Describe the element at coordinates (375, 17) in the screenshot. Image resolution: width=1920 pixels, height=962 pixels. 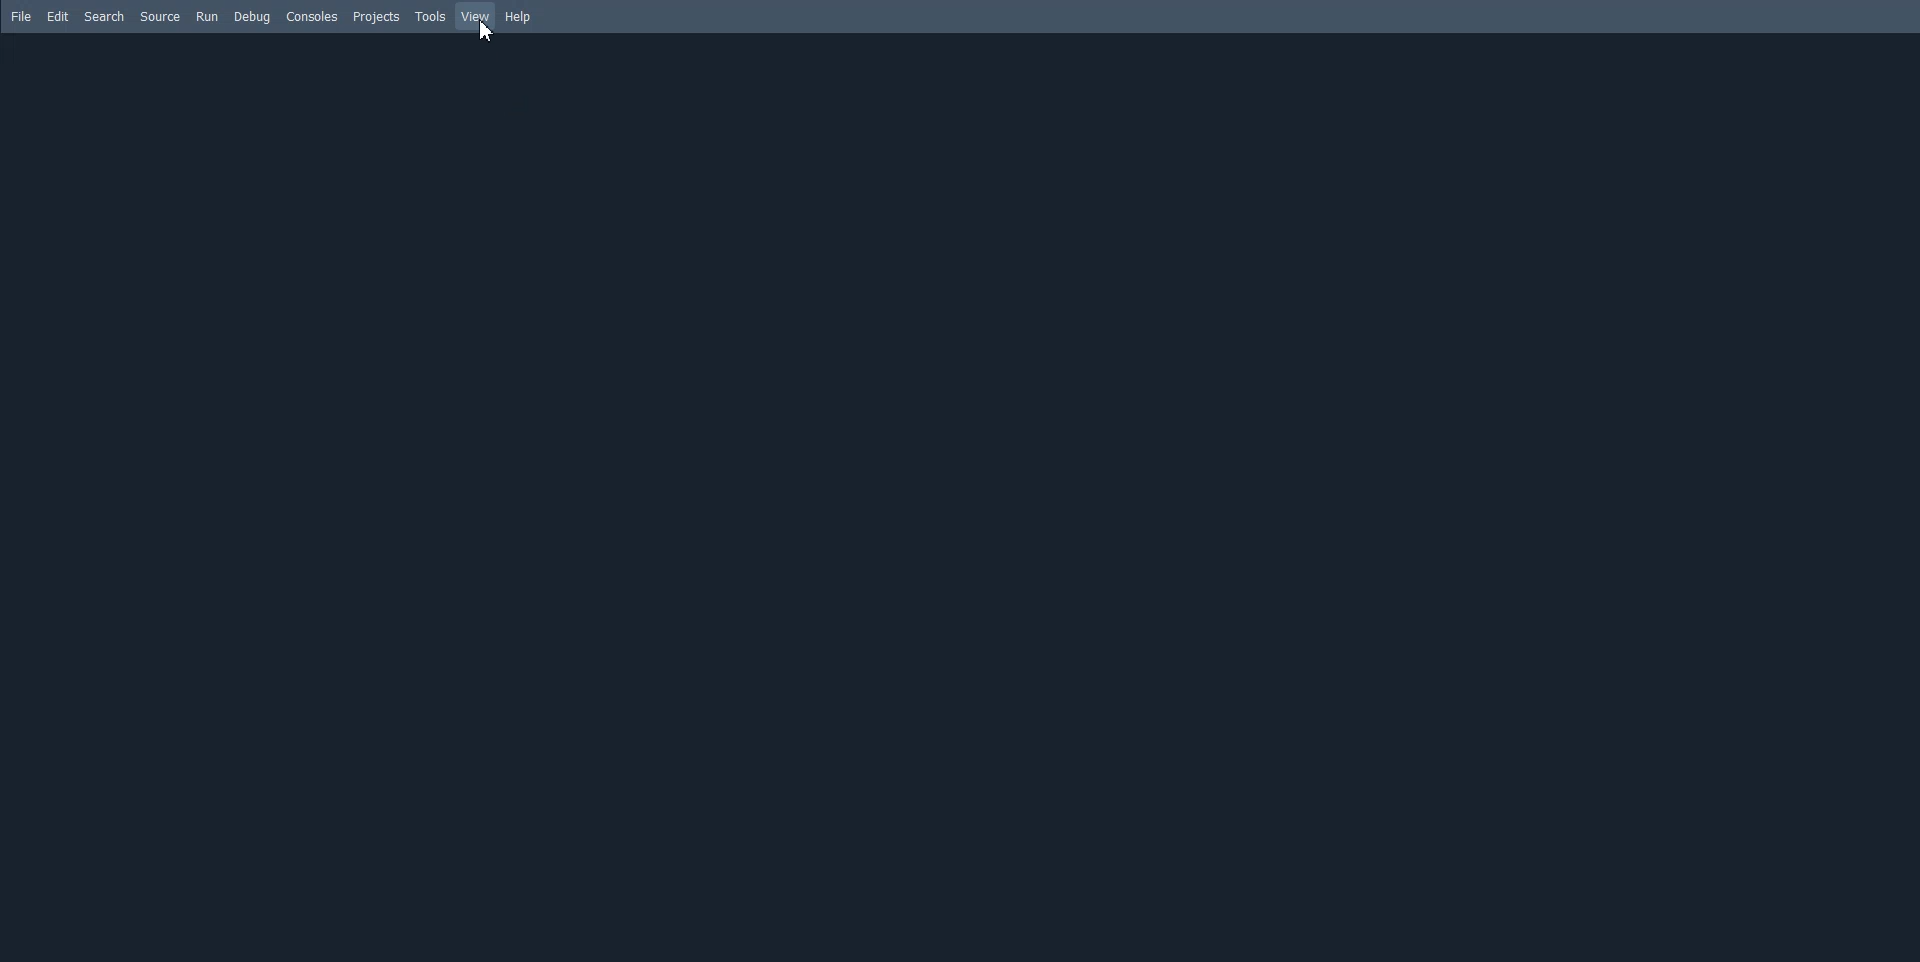
I see `Projects` at that location.